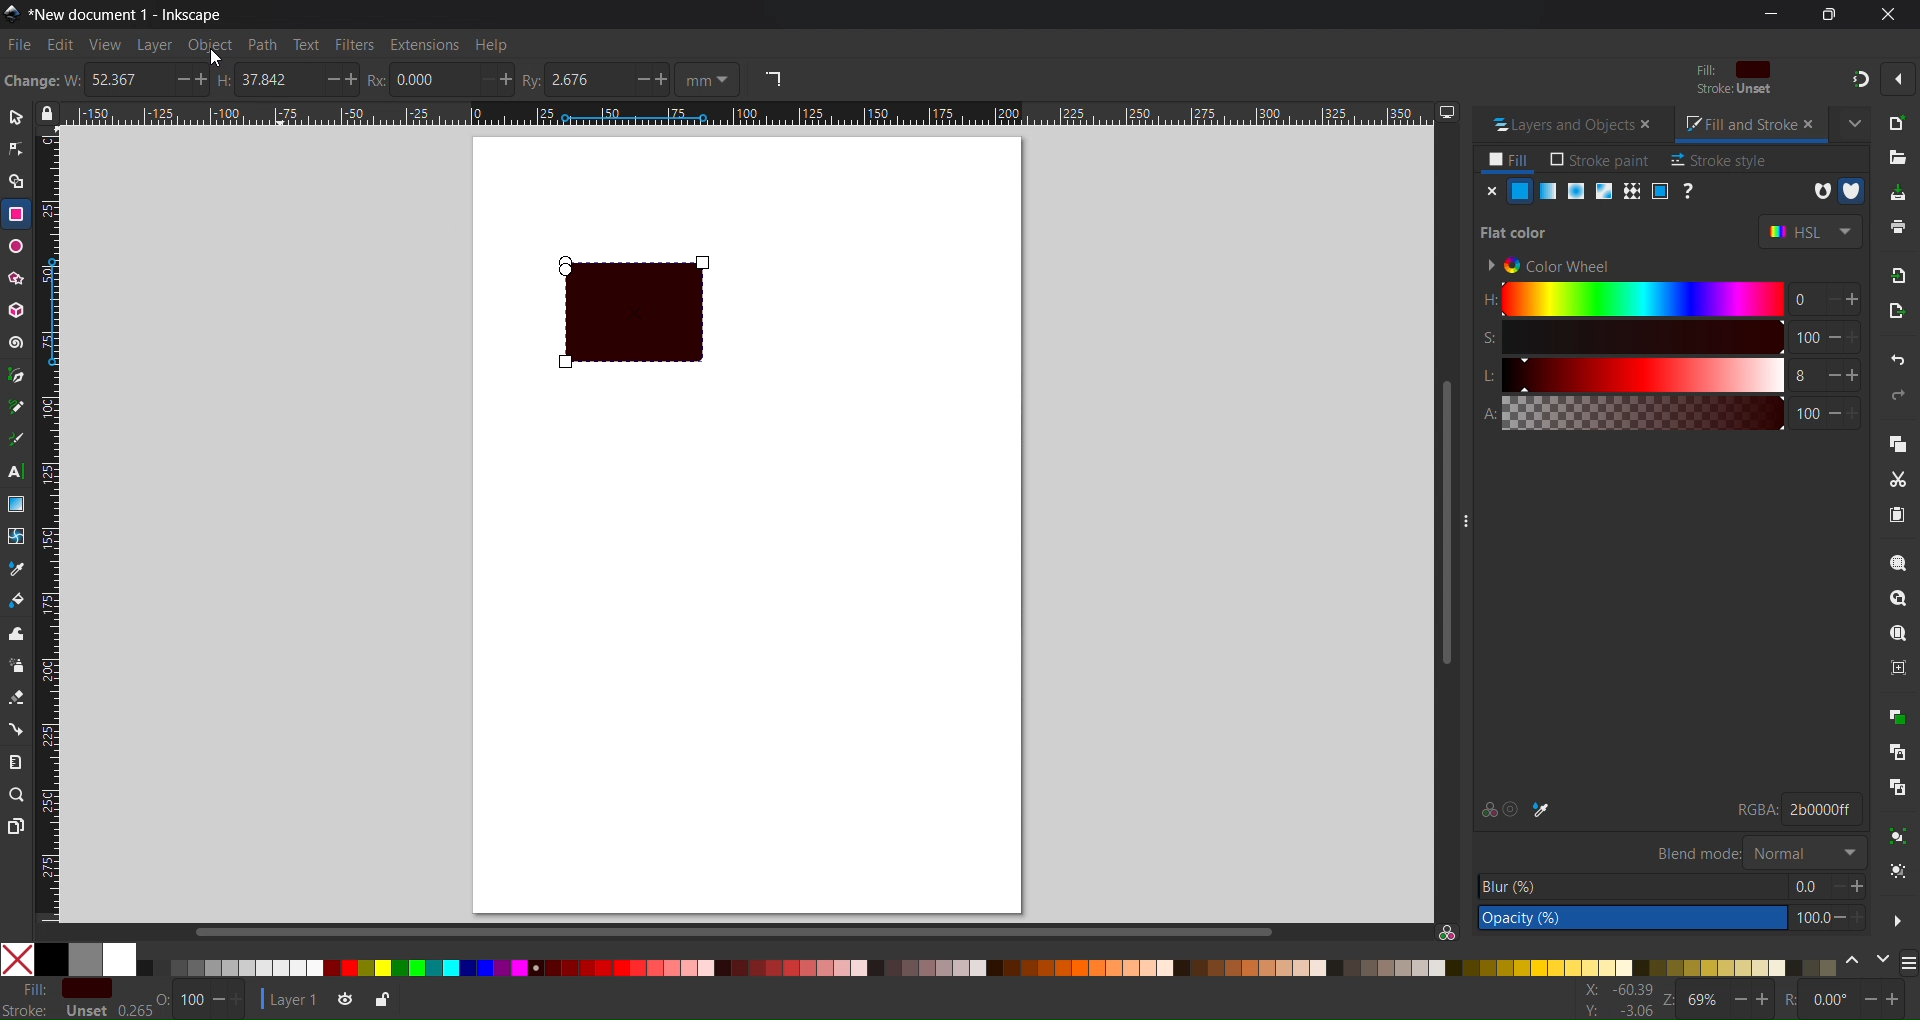 The height and width of the screenshot is (1020, 1920). Describe the element at coordinates (26, 1010) in the screenshot. I see `stroke` at that location.